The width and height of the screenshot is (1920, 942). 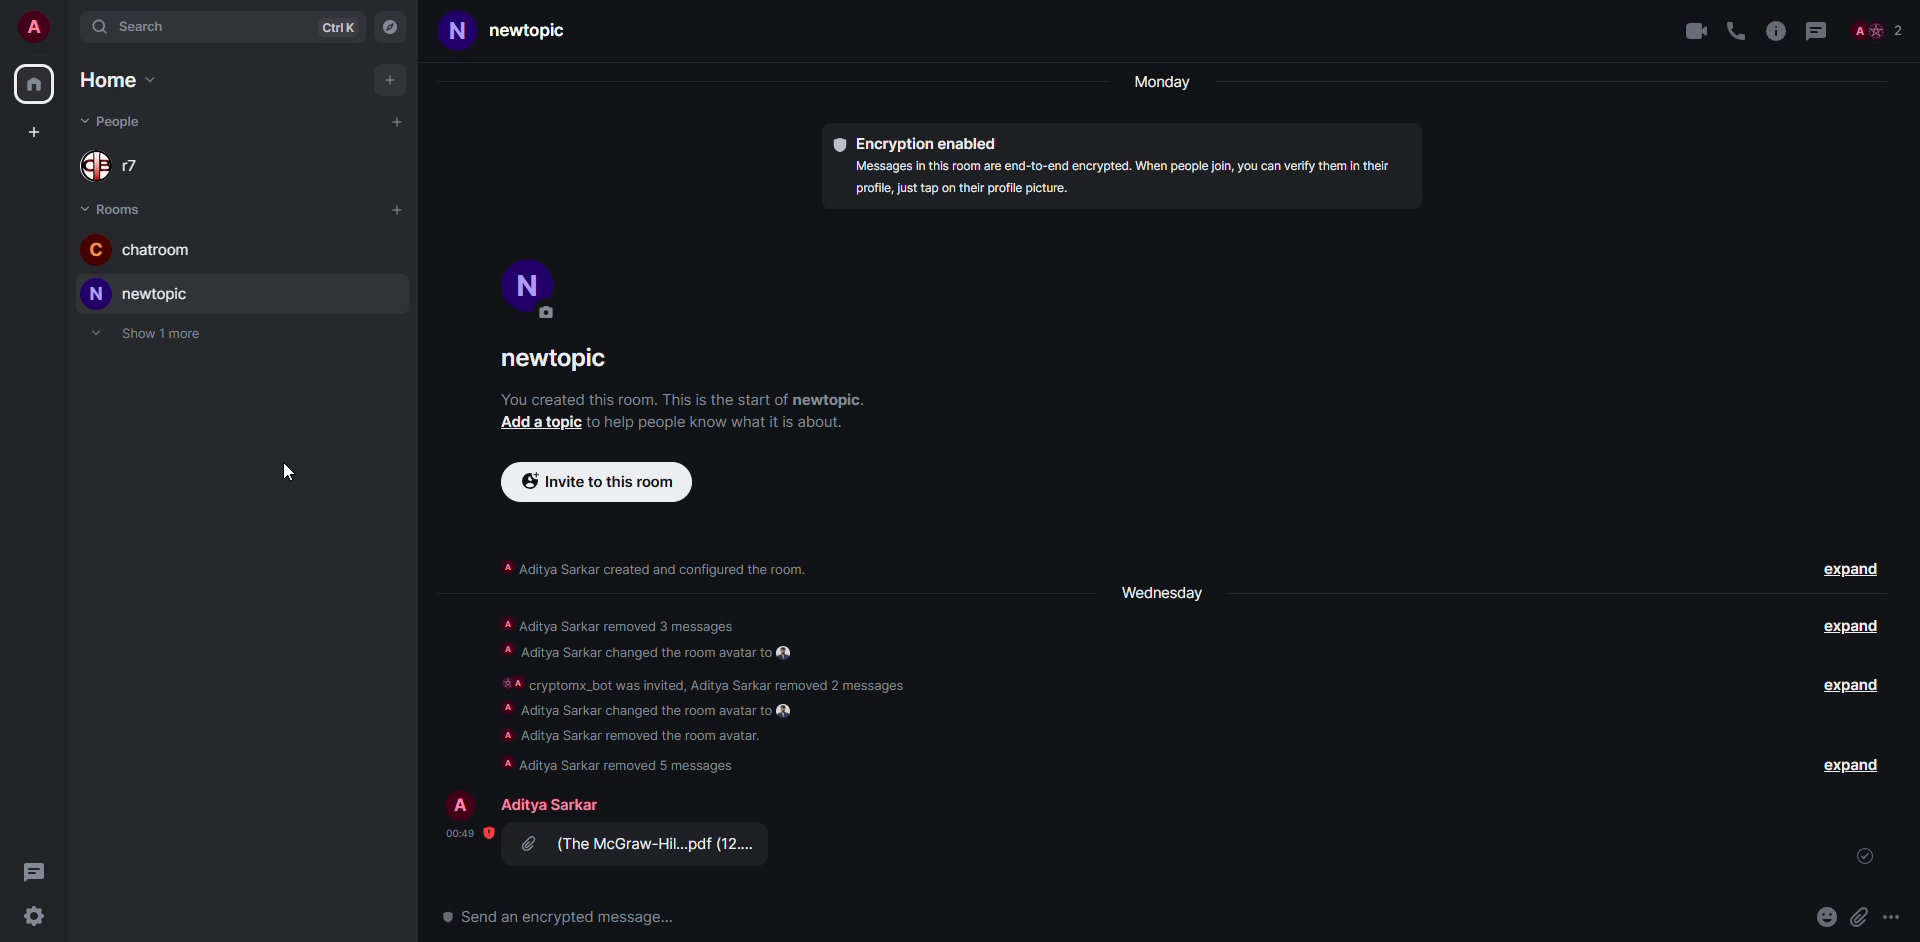 I want to click on threads, so click(x=1820, y=30).